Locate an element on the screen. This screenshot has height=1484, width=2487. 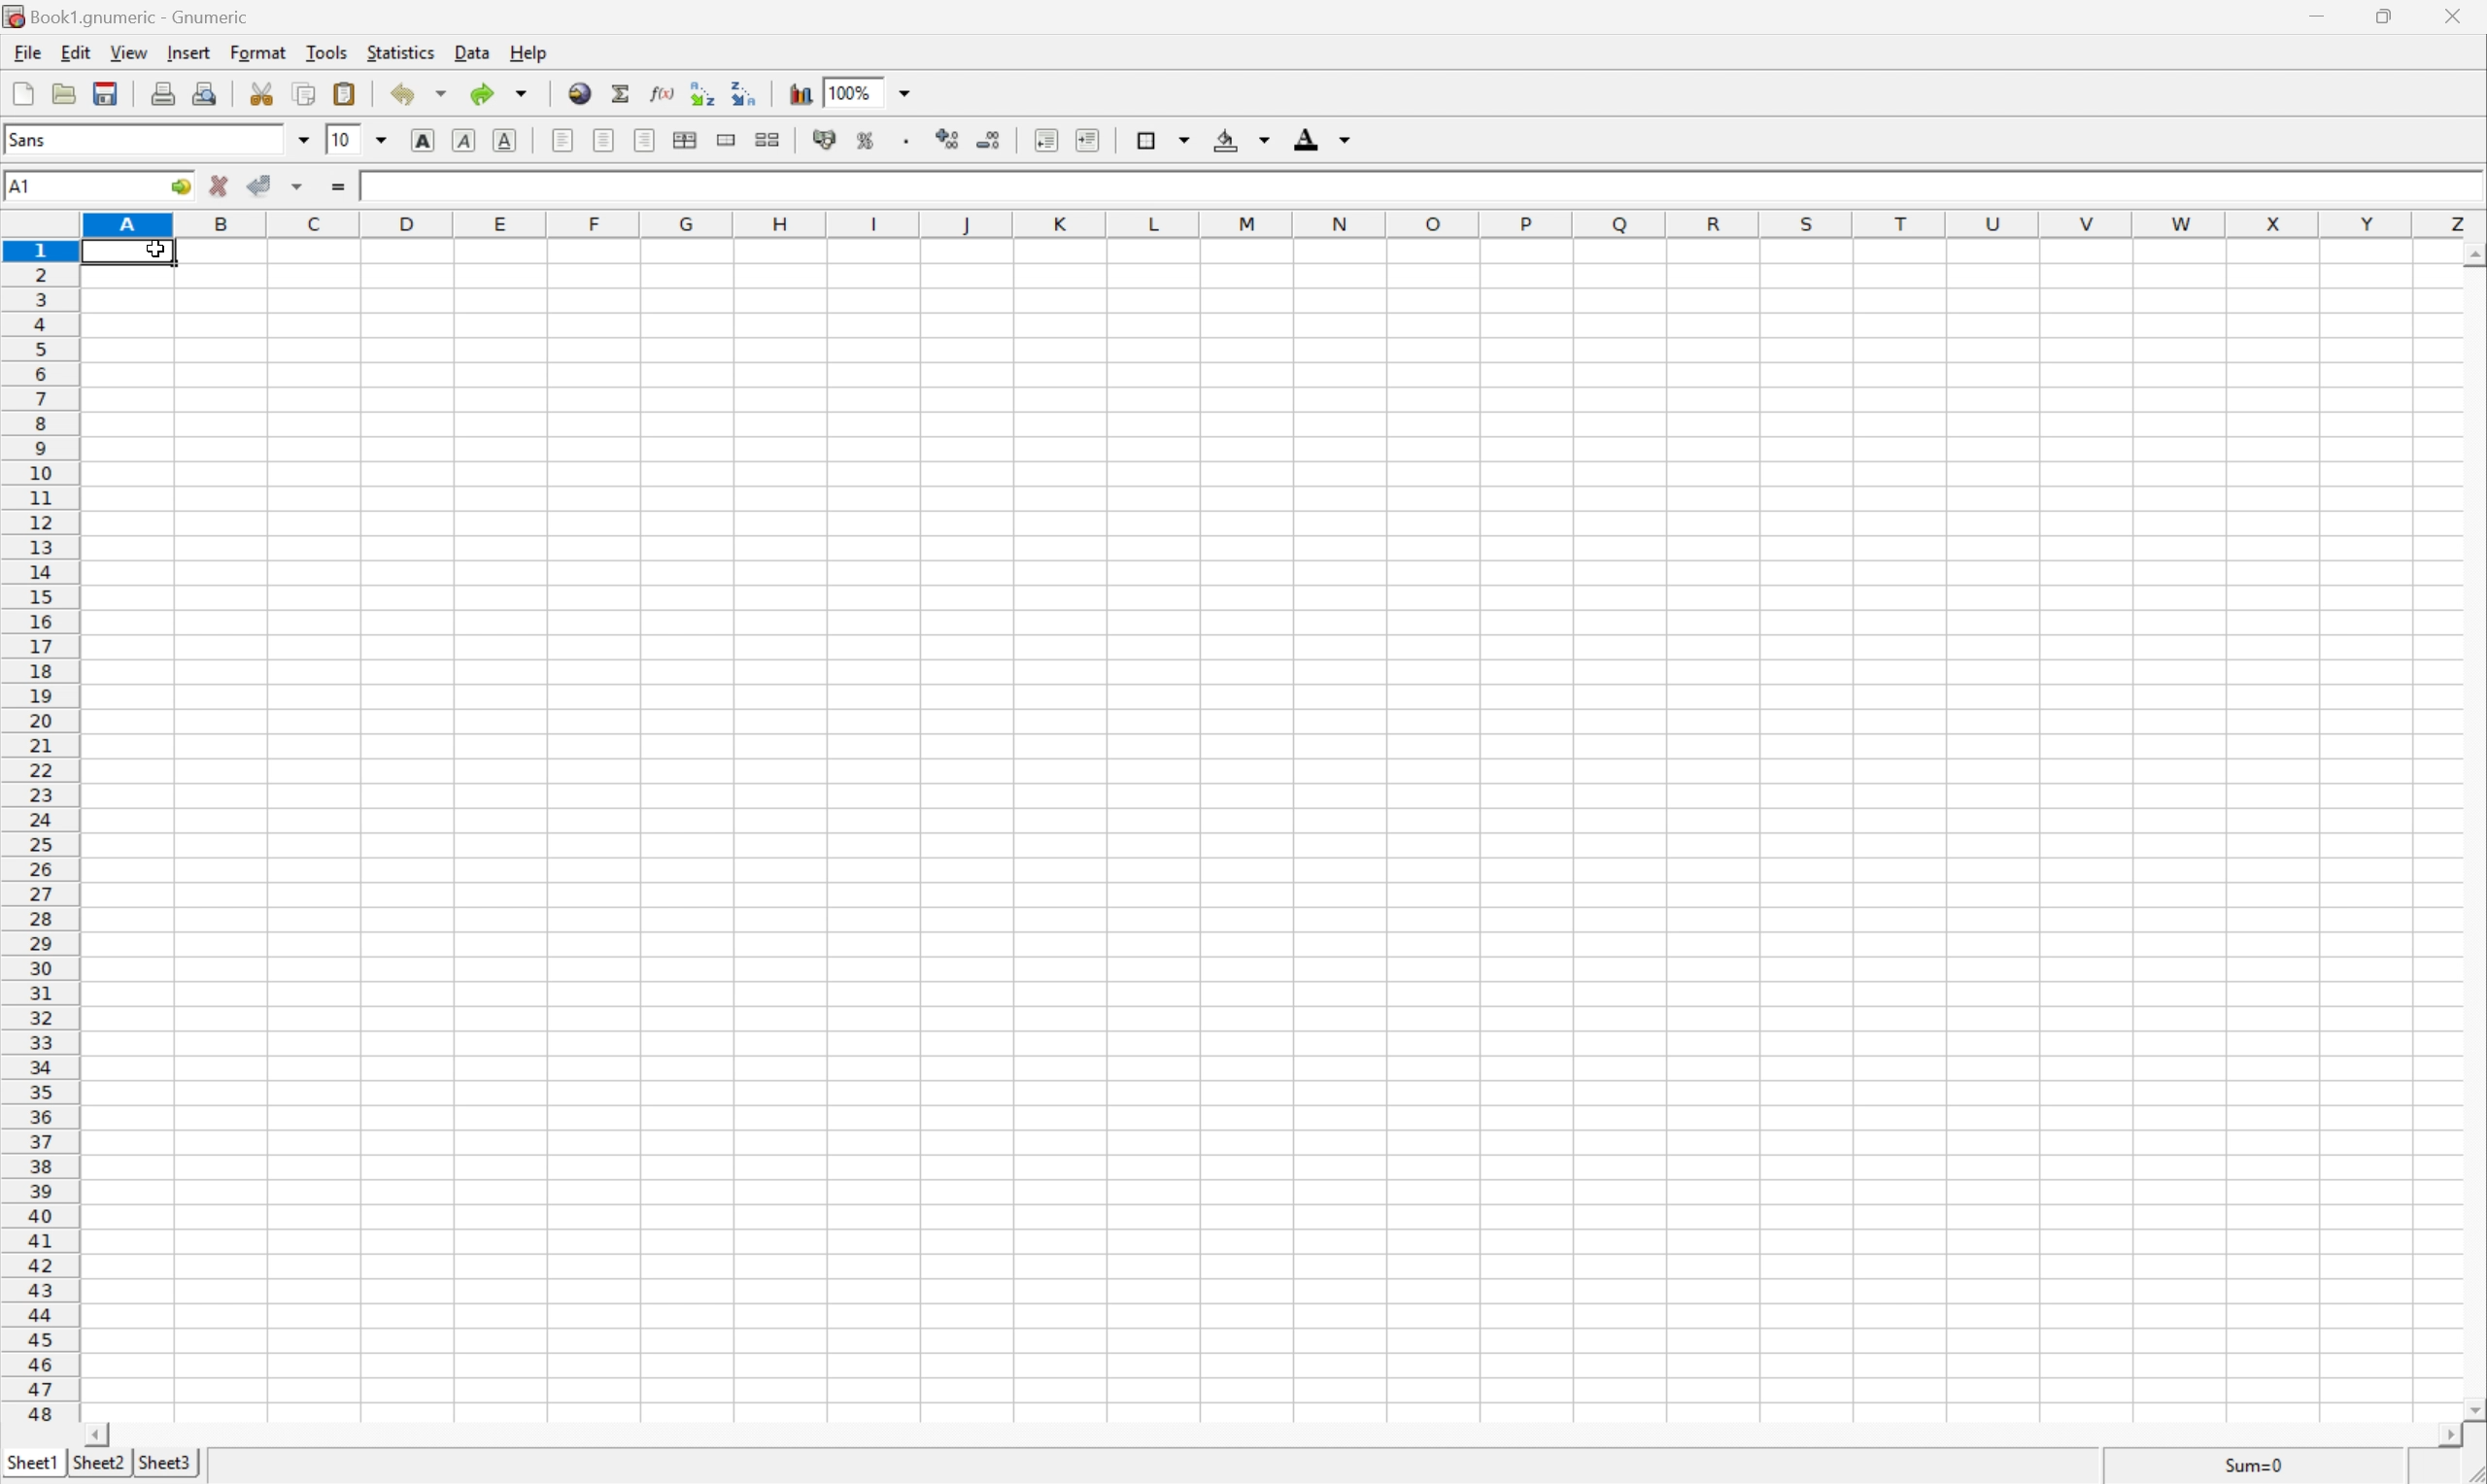
book1.gnumeric - Gnumeric is located at coordinates (127, 16).